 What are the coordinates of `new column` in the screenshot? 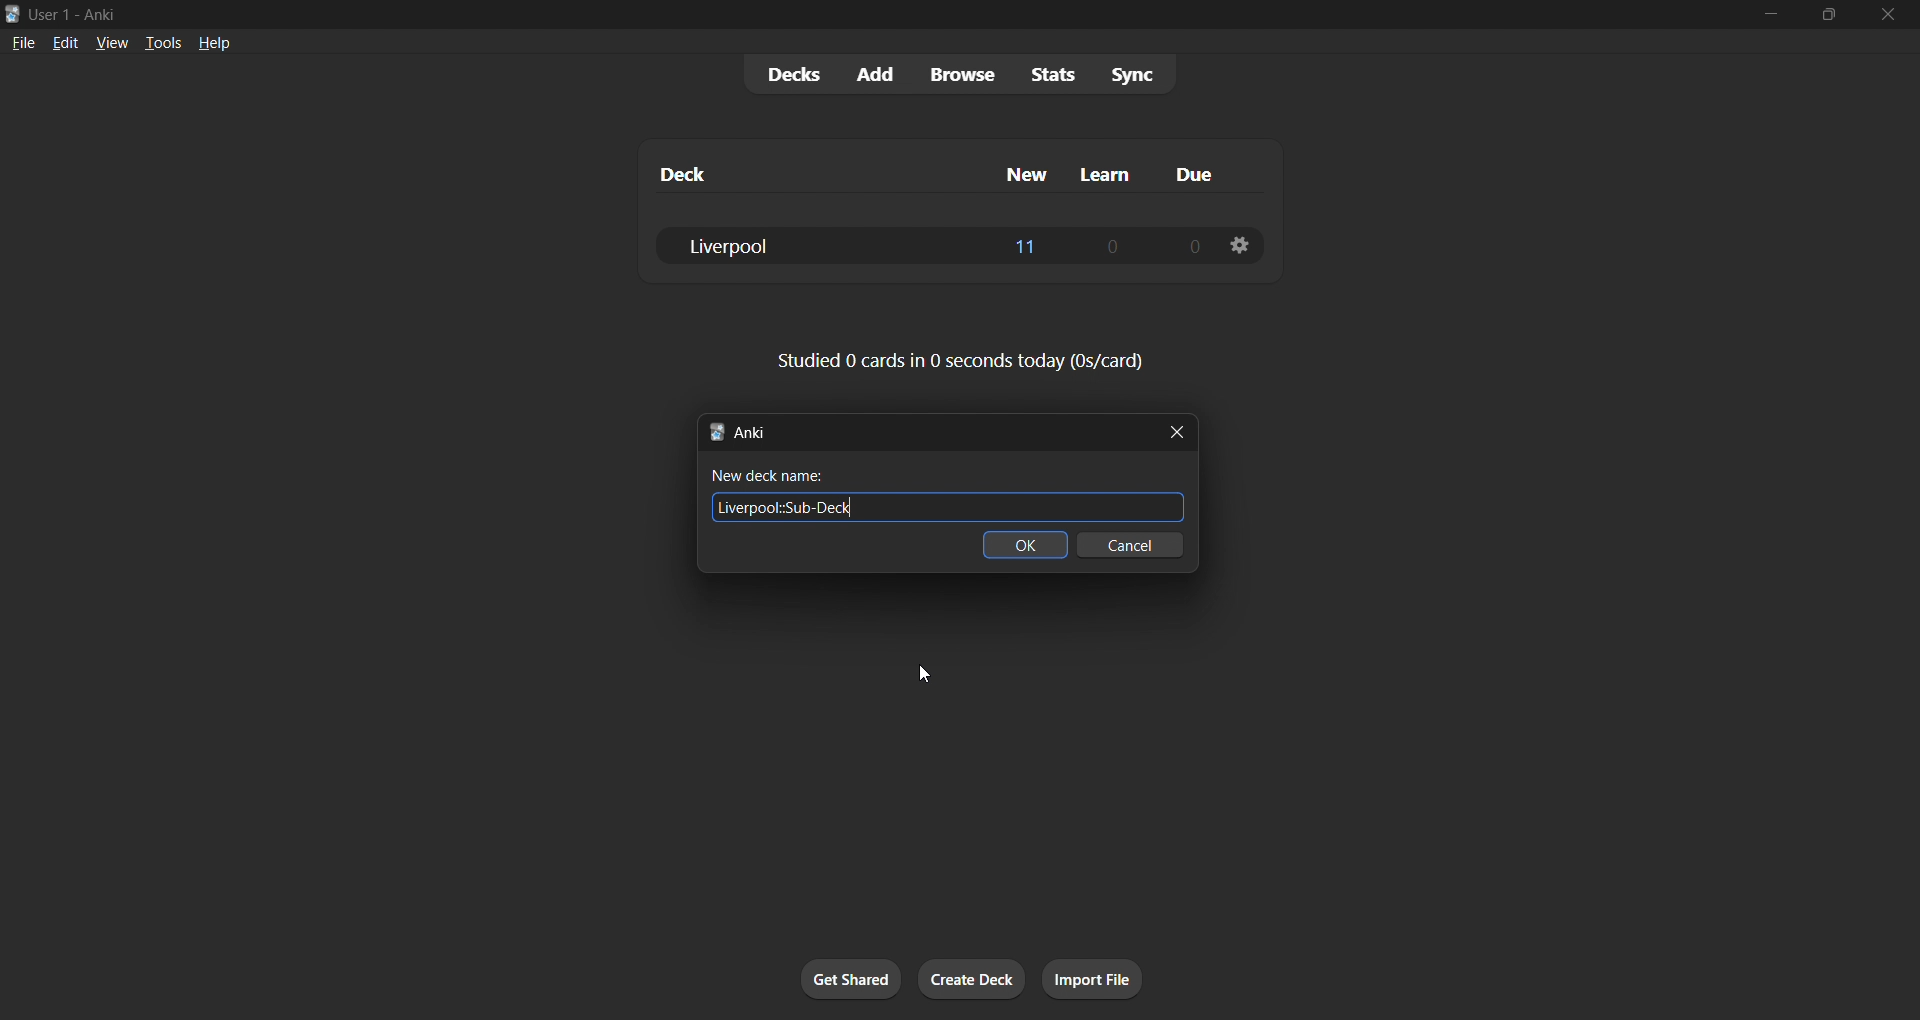 It's located at (1027, 171).